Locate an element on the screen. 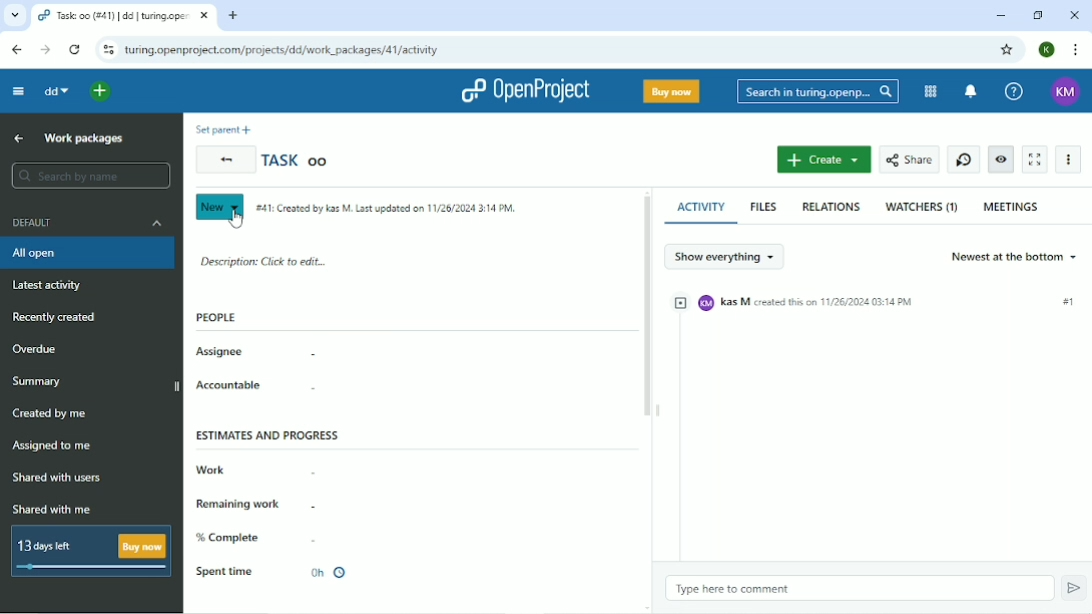  Set parent is located at coordinates (223, 128).